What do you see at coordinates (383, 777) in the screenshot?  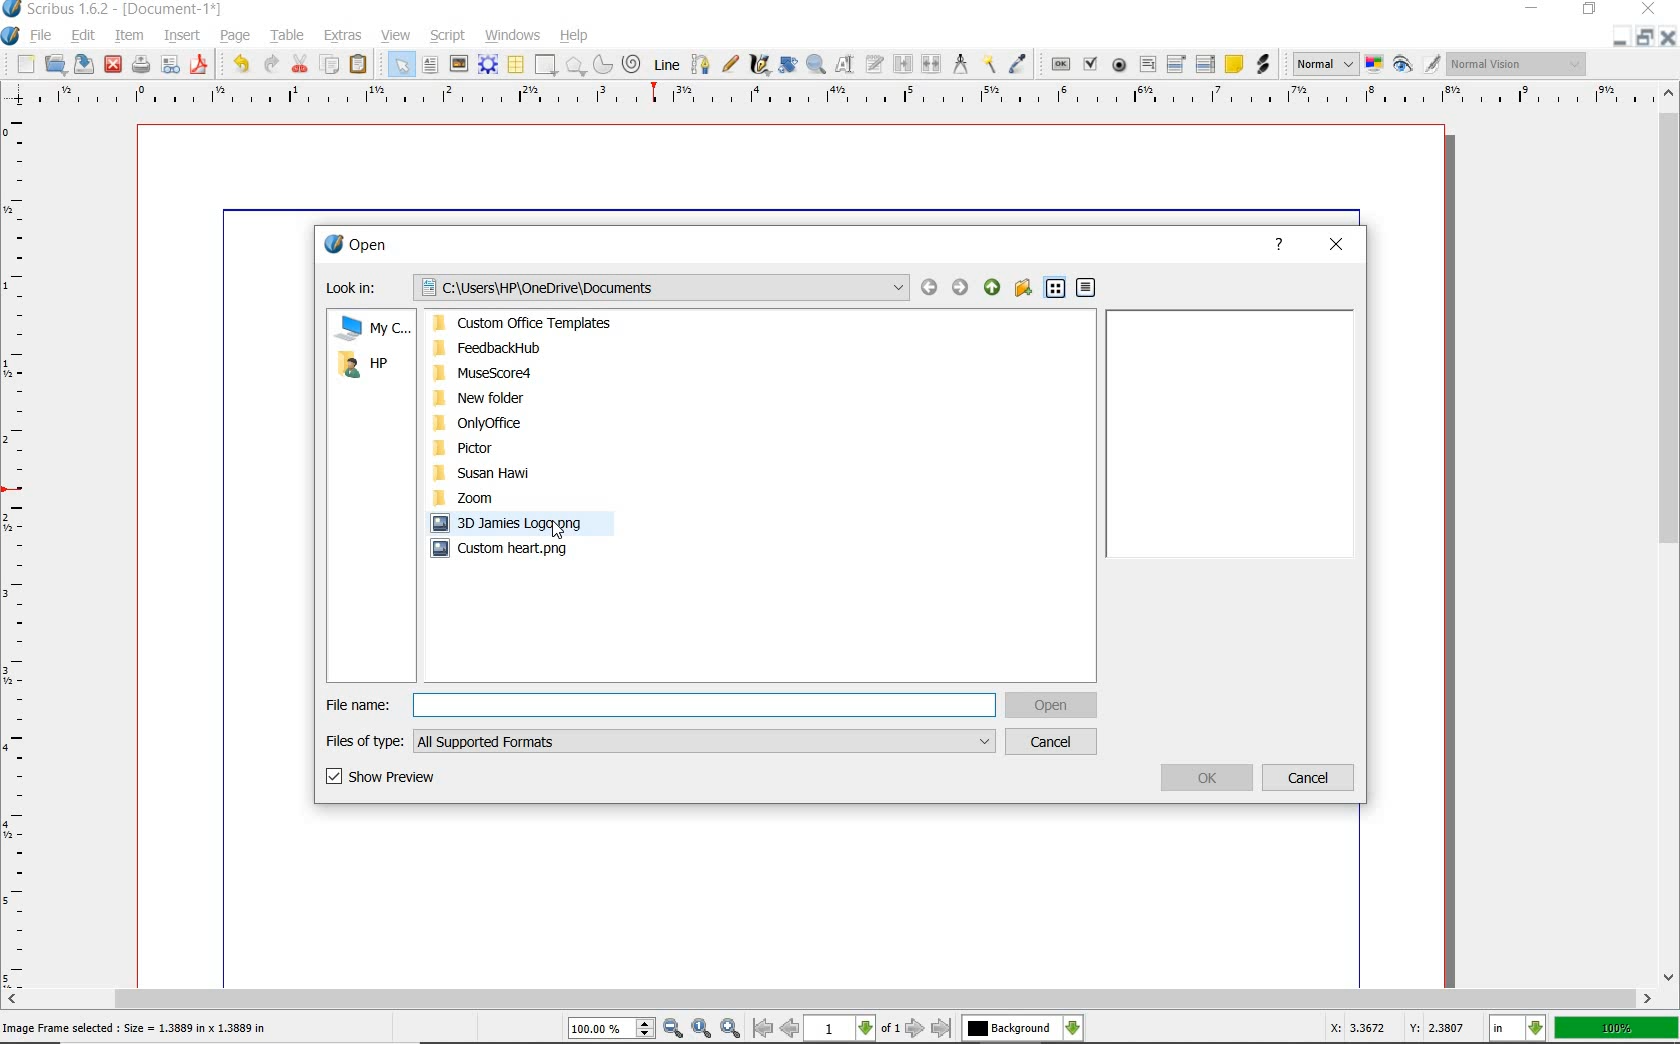 I see `SHOW PREVIEW` at bounding box center [383, 777].